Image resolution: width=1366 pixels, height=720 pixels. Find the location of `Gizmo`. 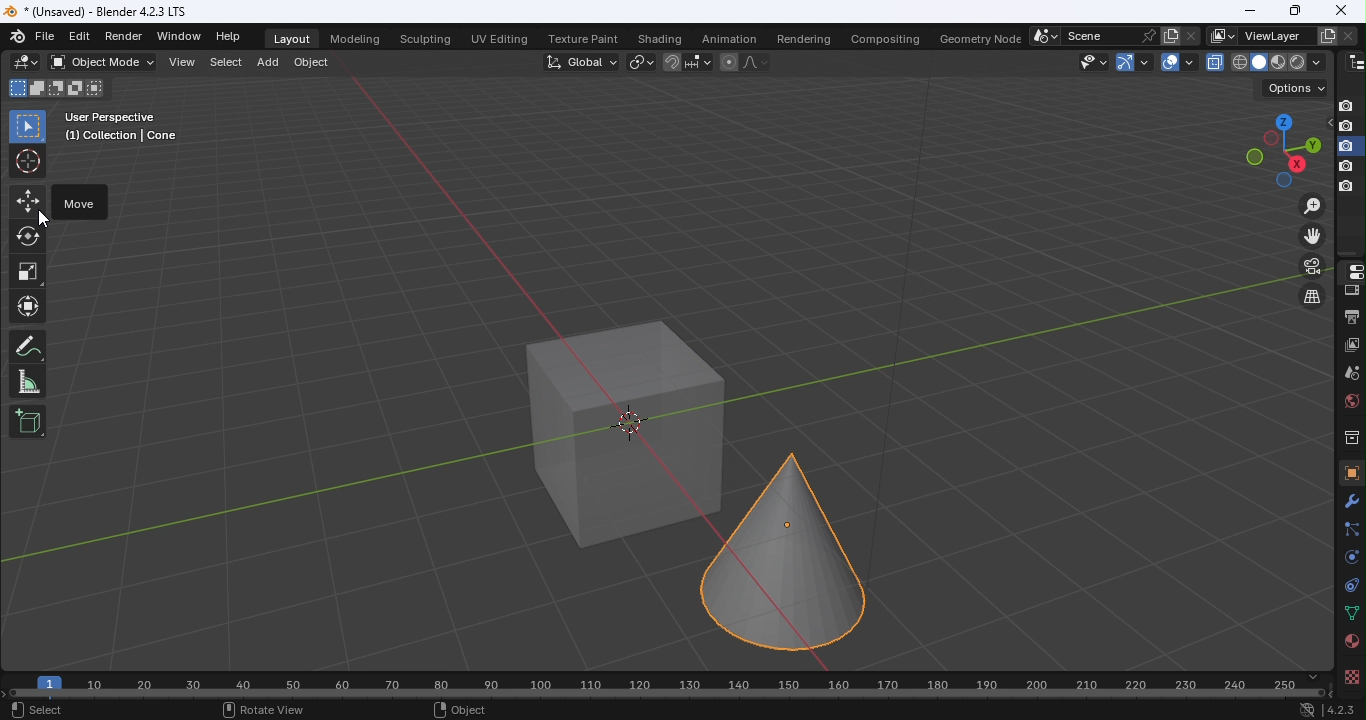

Gizmo is located at coordinates (1122, 61).